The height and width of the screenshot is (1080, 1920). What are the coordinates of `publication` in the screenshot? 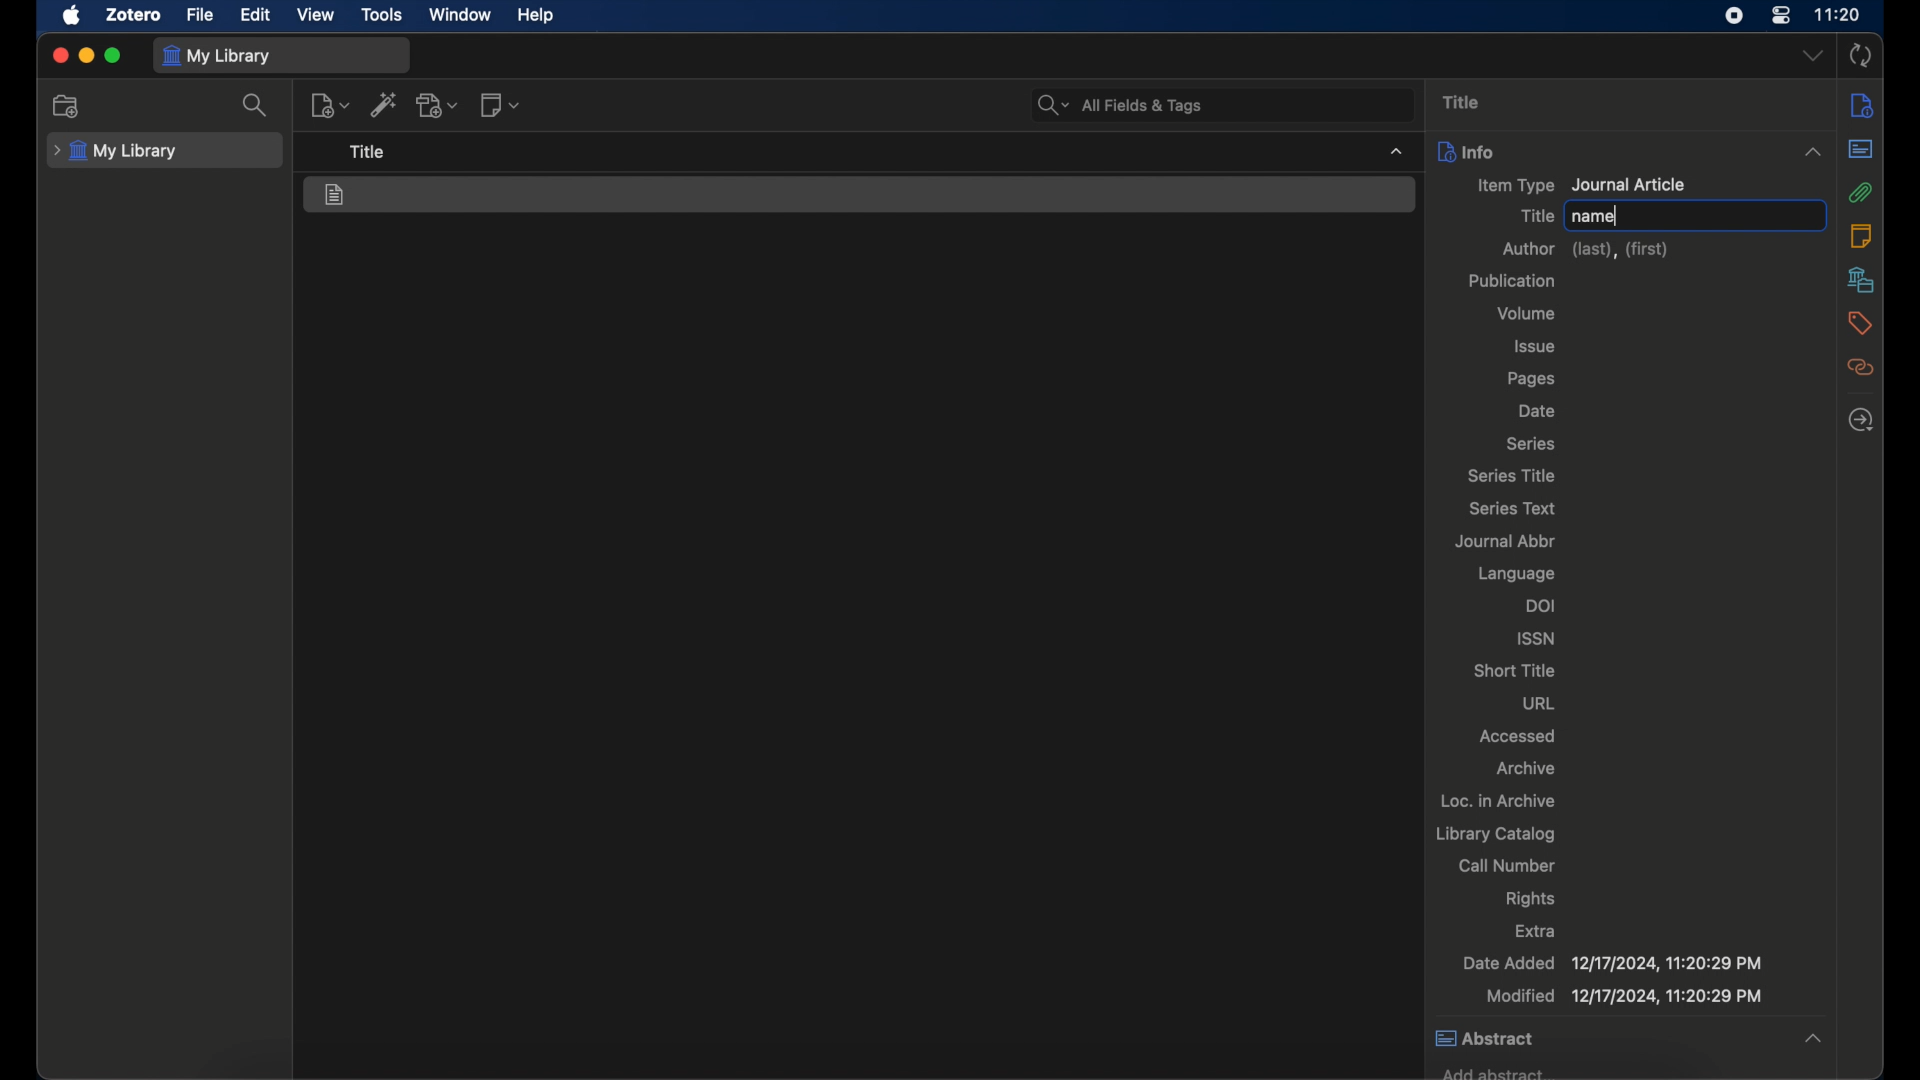 It's located at (1512, 280).